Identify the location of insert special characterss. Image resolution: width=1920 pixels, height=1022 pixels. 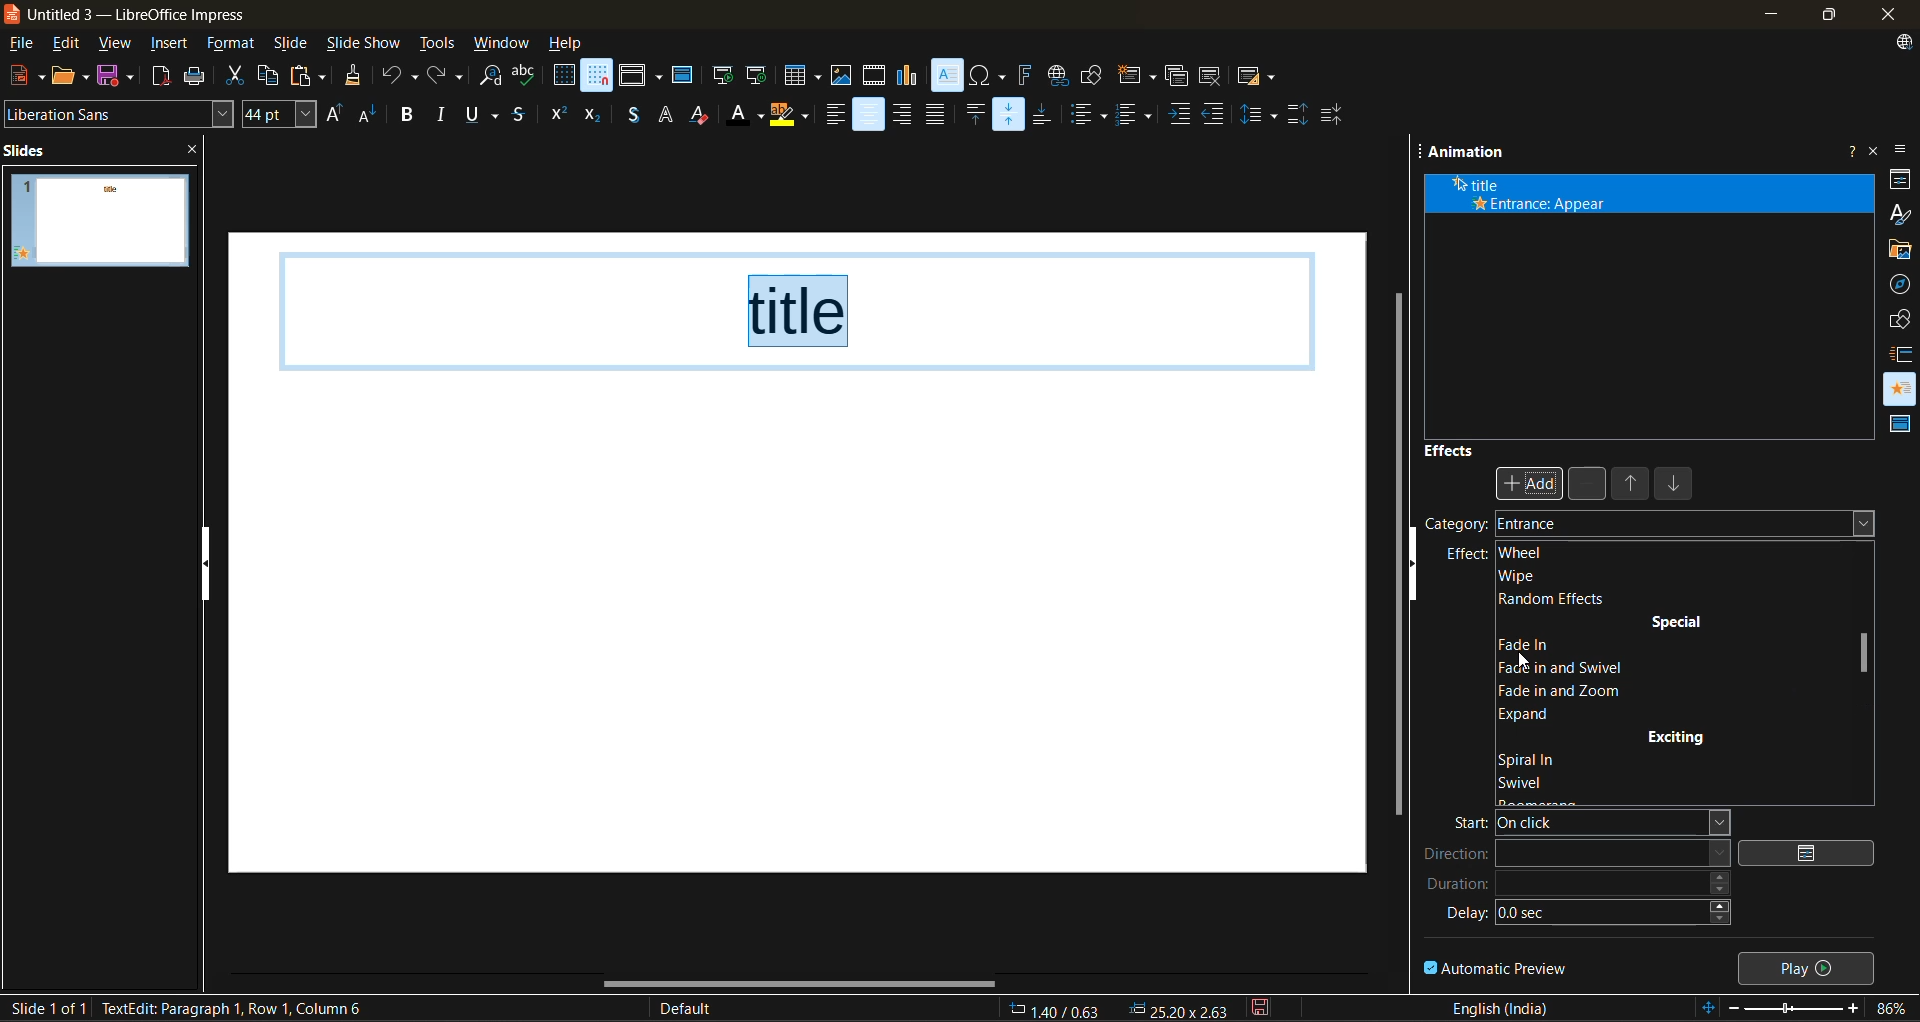
(988, 75).